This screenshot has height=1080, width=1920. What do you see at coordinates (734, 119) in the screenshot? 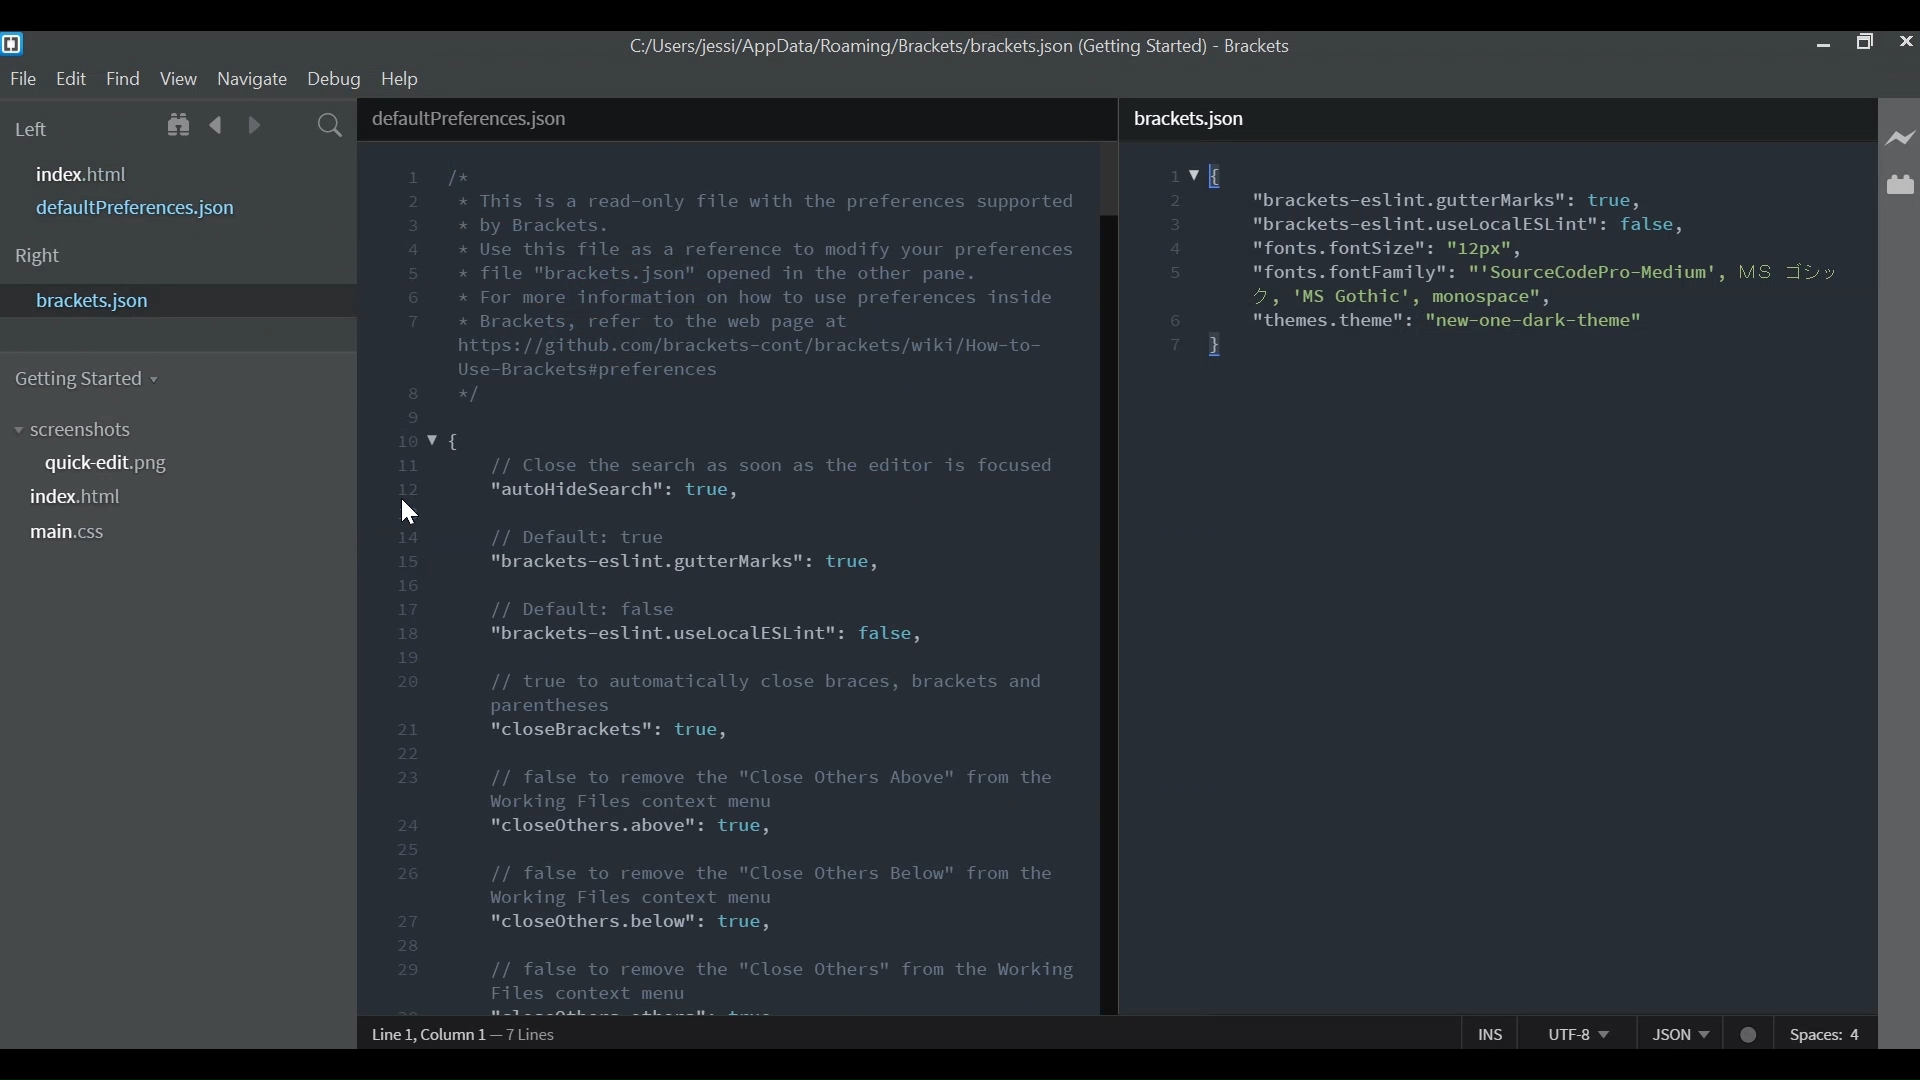
I see `defaultPreferences.json  ` at bounding box center [734, 119].